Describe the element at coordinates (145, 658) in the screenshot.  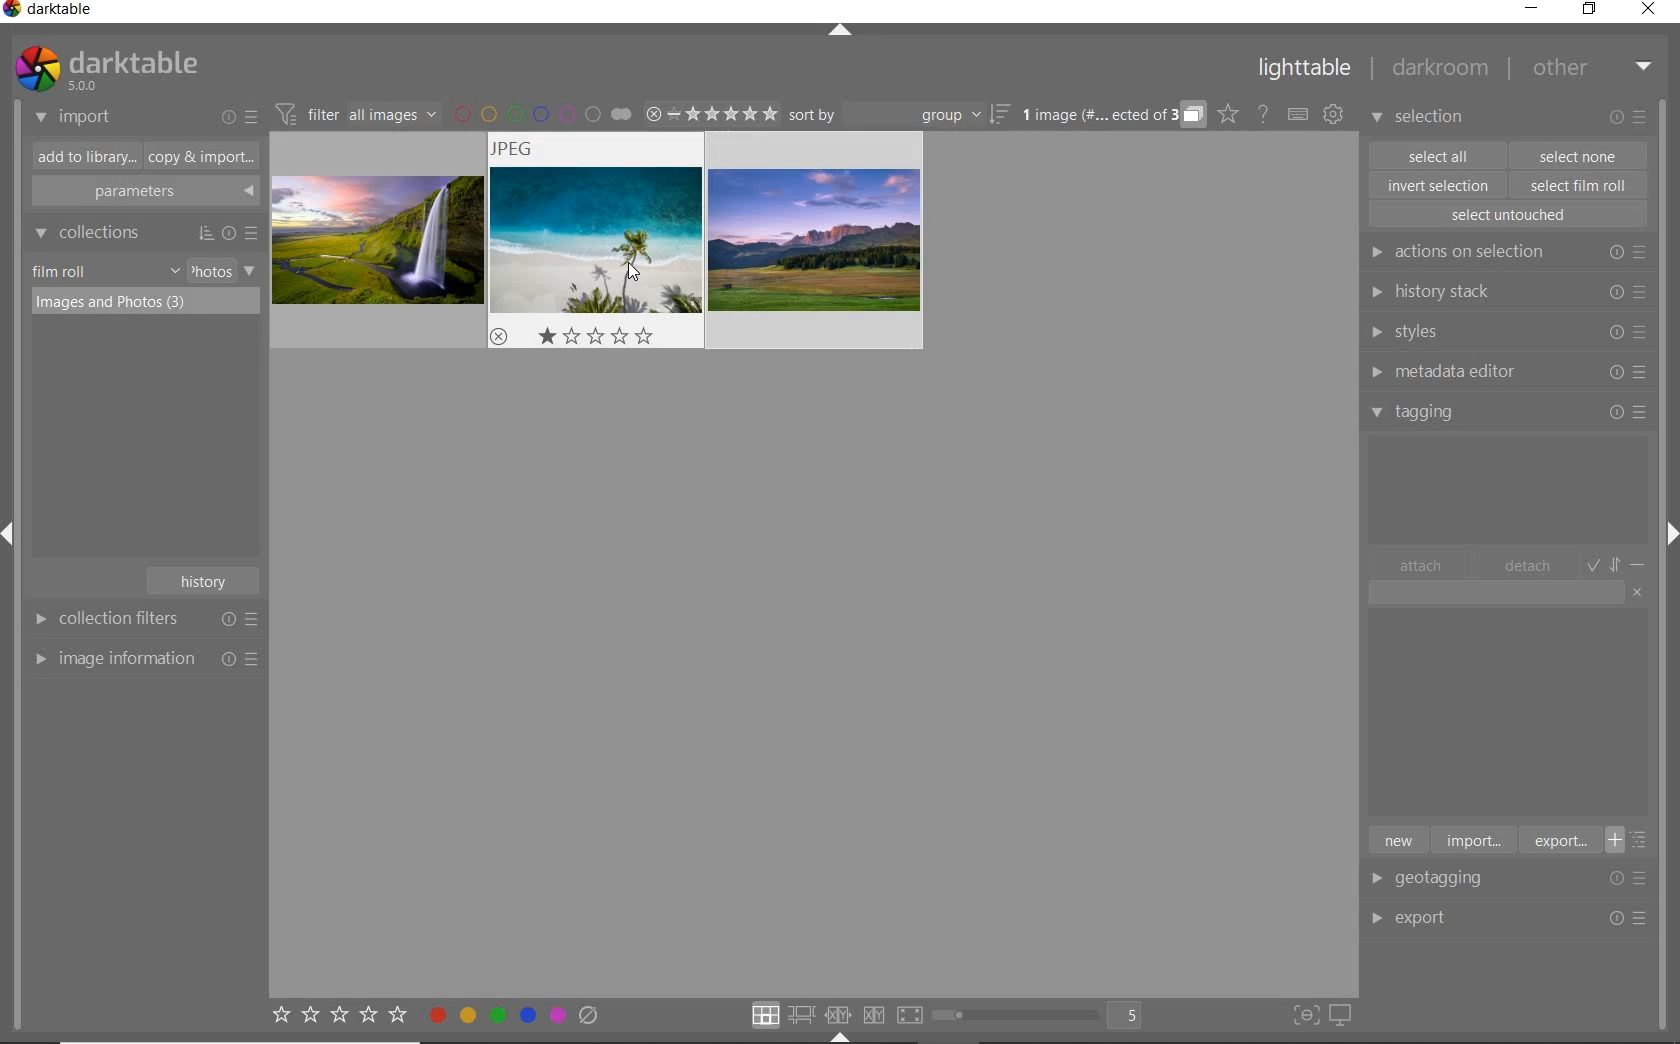
I see `image information` at that location.